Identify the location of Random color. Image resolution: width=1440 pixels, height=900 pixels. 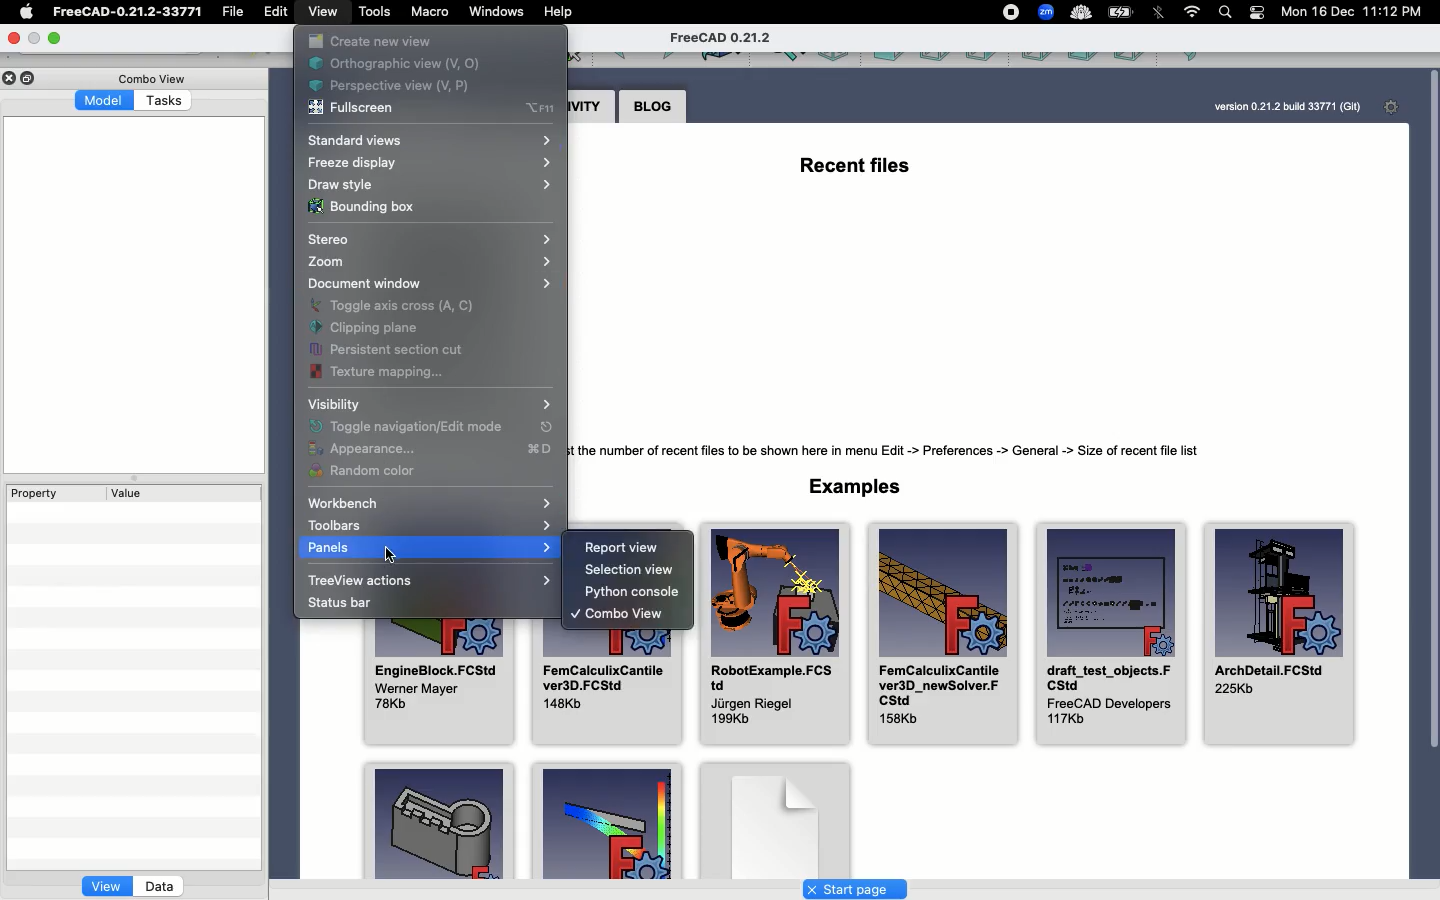
(368, 473).